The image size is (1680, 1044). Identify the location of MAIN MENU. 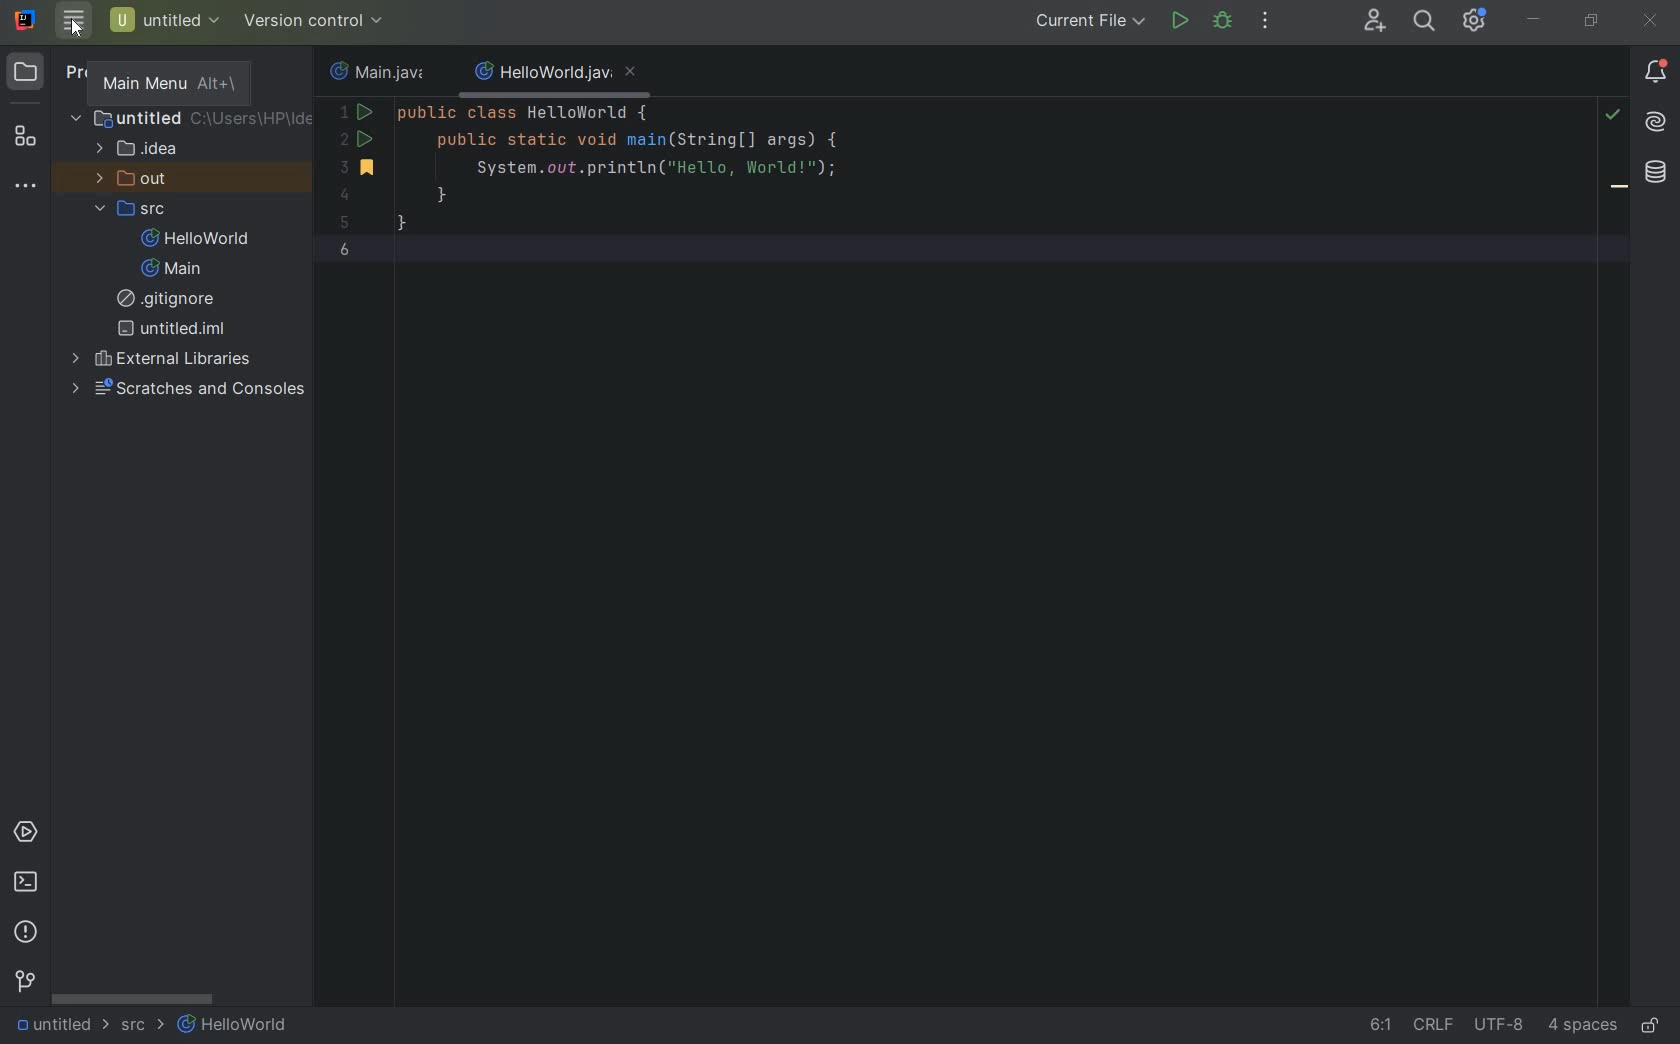
(173, 82).